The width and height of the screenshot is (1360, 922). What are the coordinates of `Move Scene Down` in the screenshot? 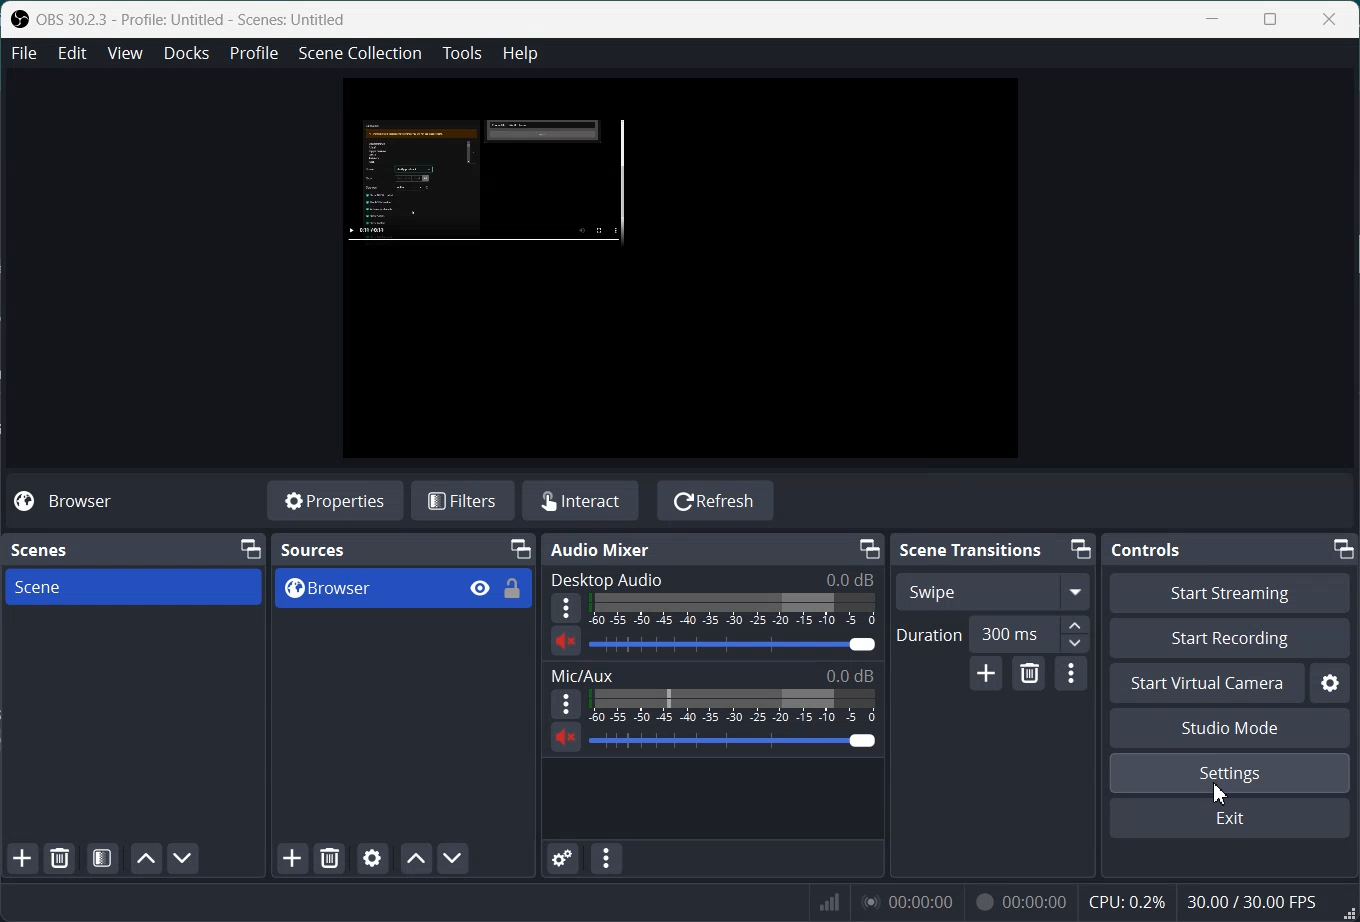 It's located at (183, 858).